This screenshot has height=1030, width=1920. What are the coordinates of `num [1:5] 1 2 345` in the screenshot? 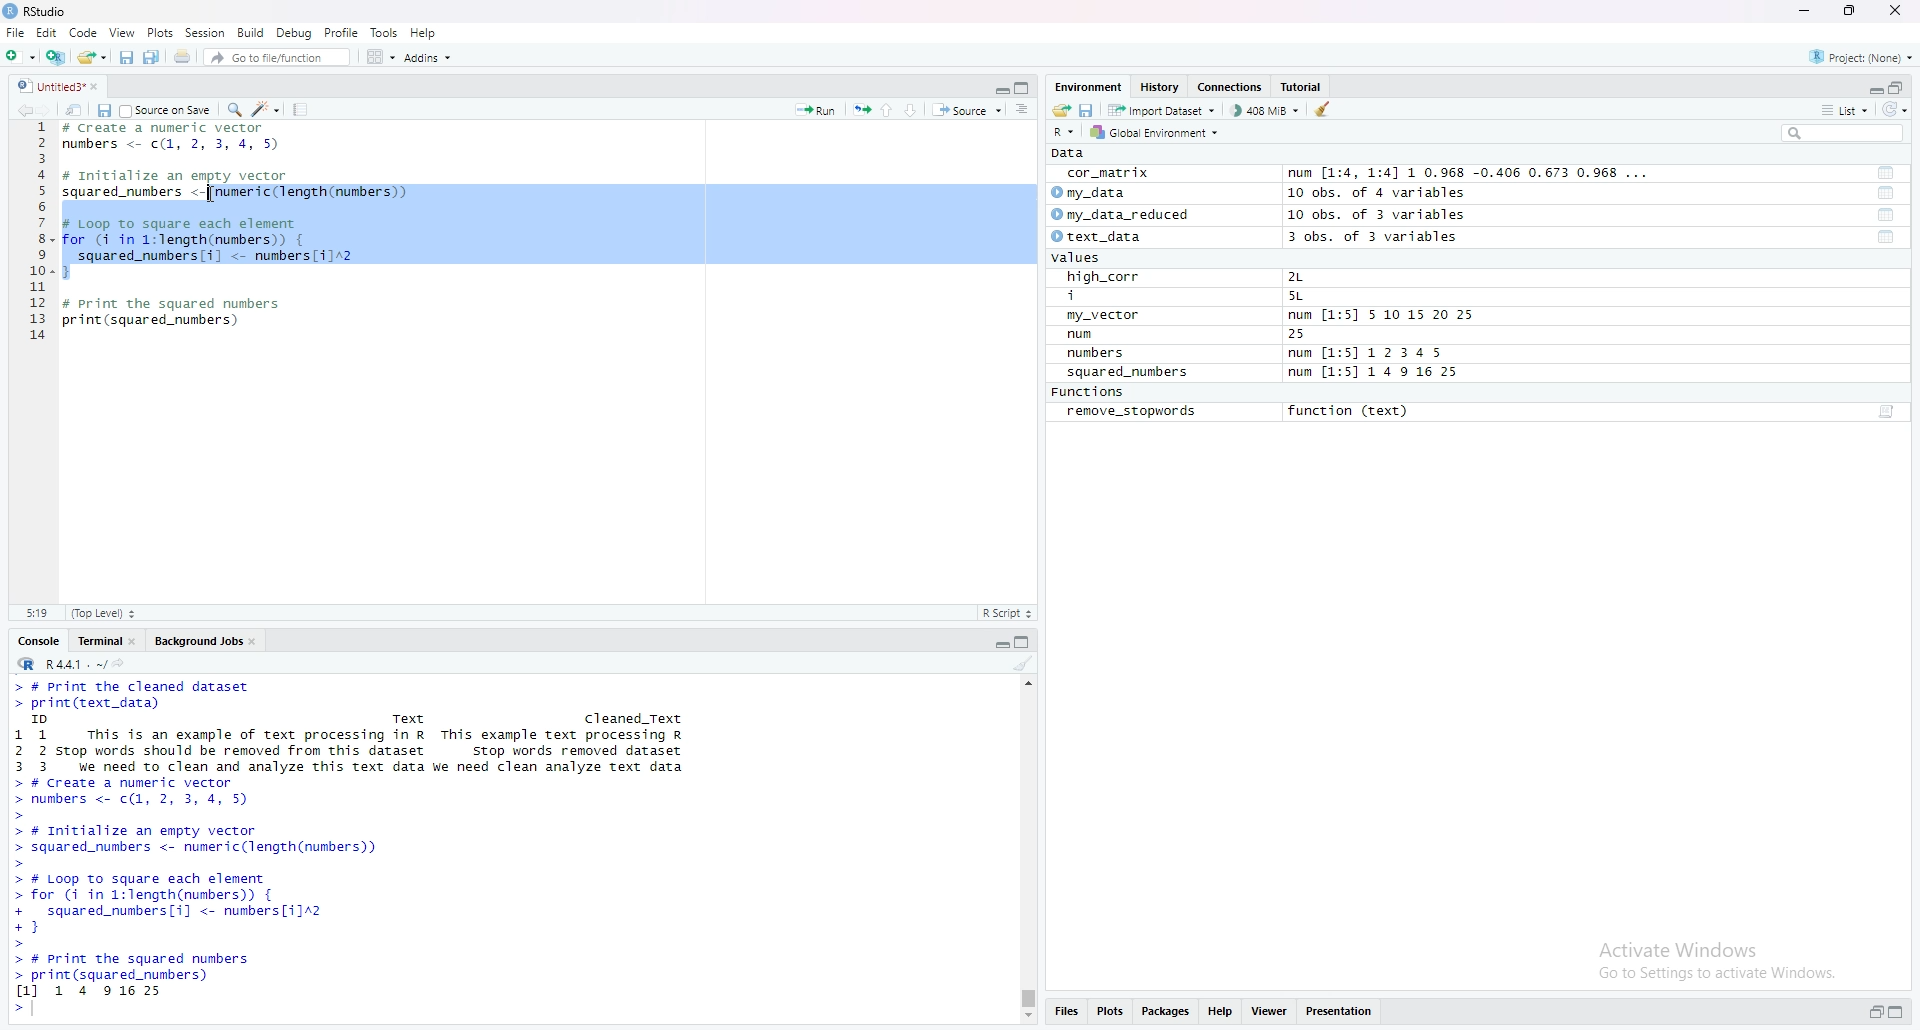 It's located at (1371, 354).